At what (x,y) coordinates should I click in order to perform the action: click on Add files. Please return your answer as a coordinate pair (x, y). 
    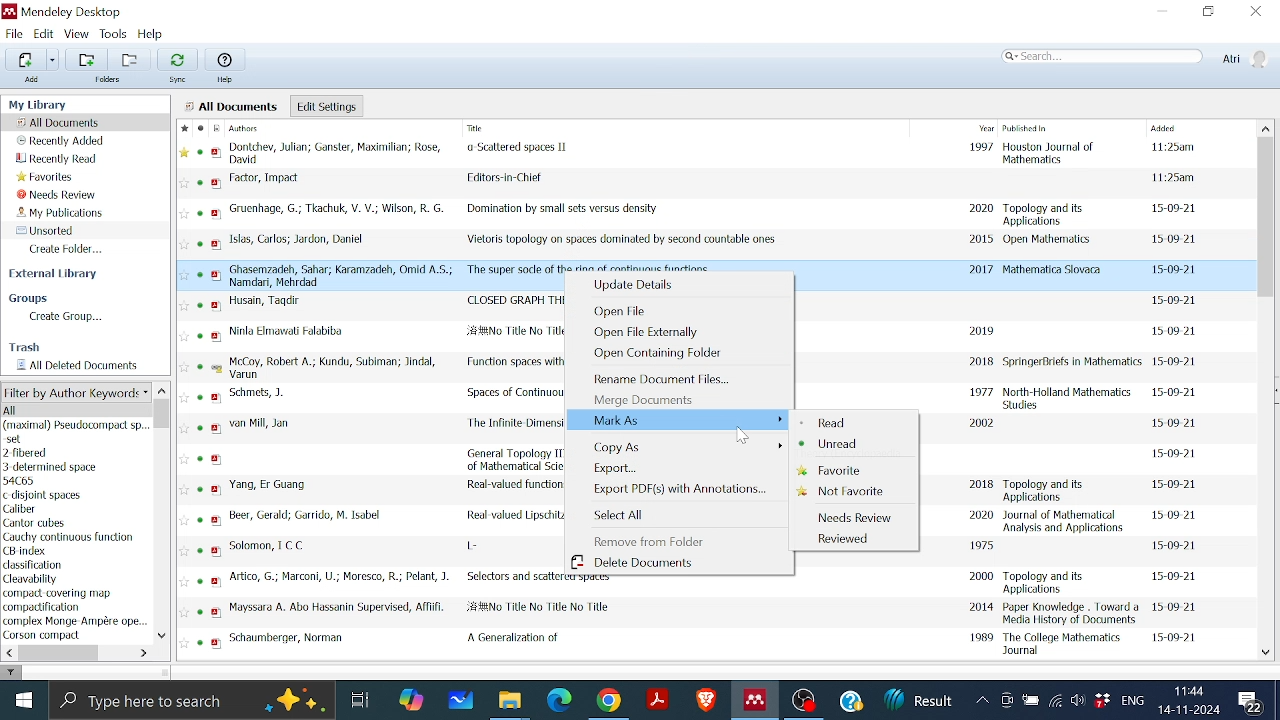
    Looking at the image, I should click on (26, 59).